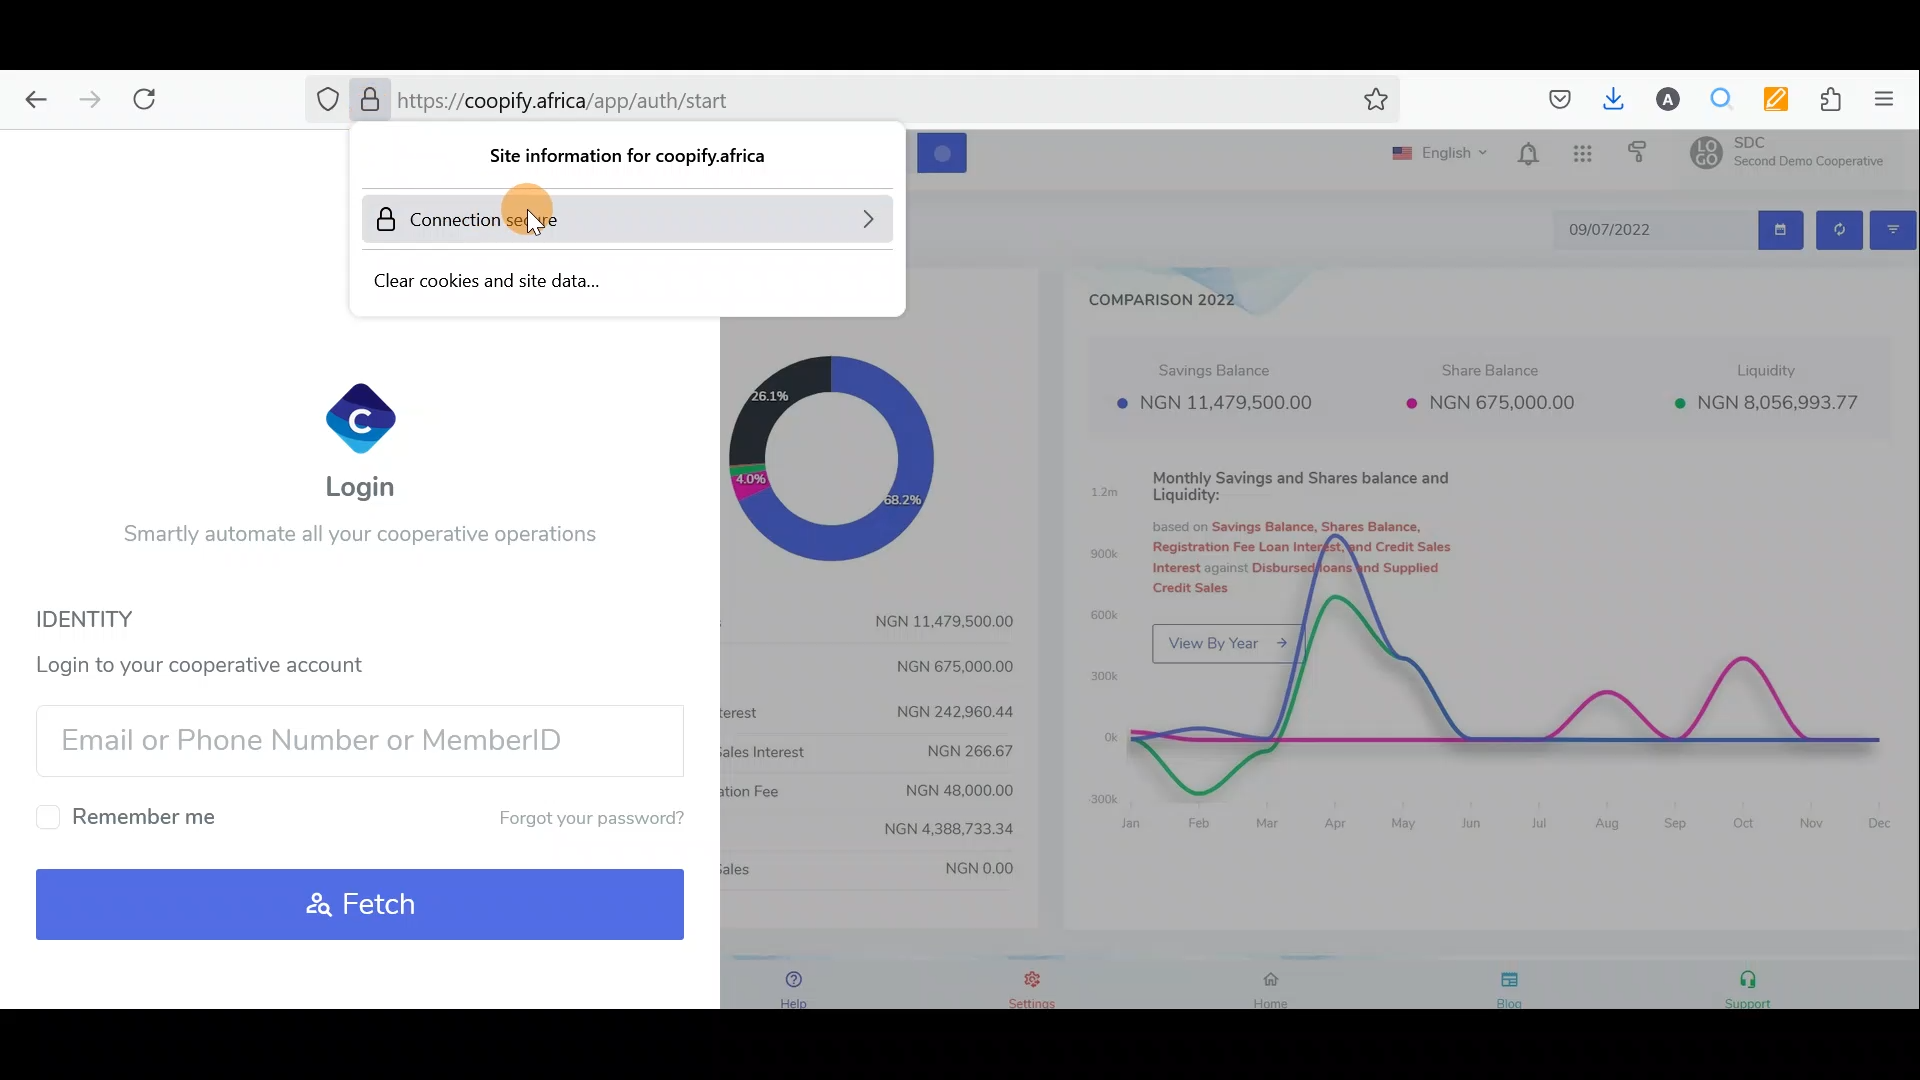 This screenshot has width=1920, height=1080. What do you see at coordinates (113, 618) in the screenshot?
I see `Identity` at bounding box center [113, 618].